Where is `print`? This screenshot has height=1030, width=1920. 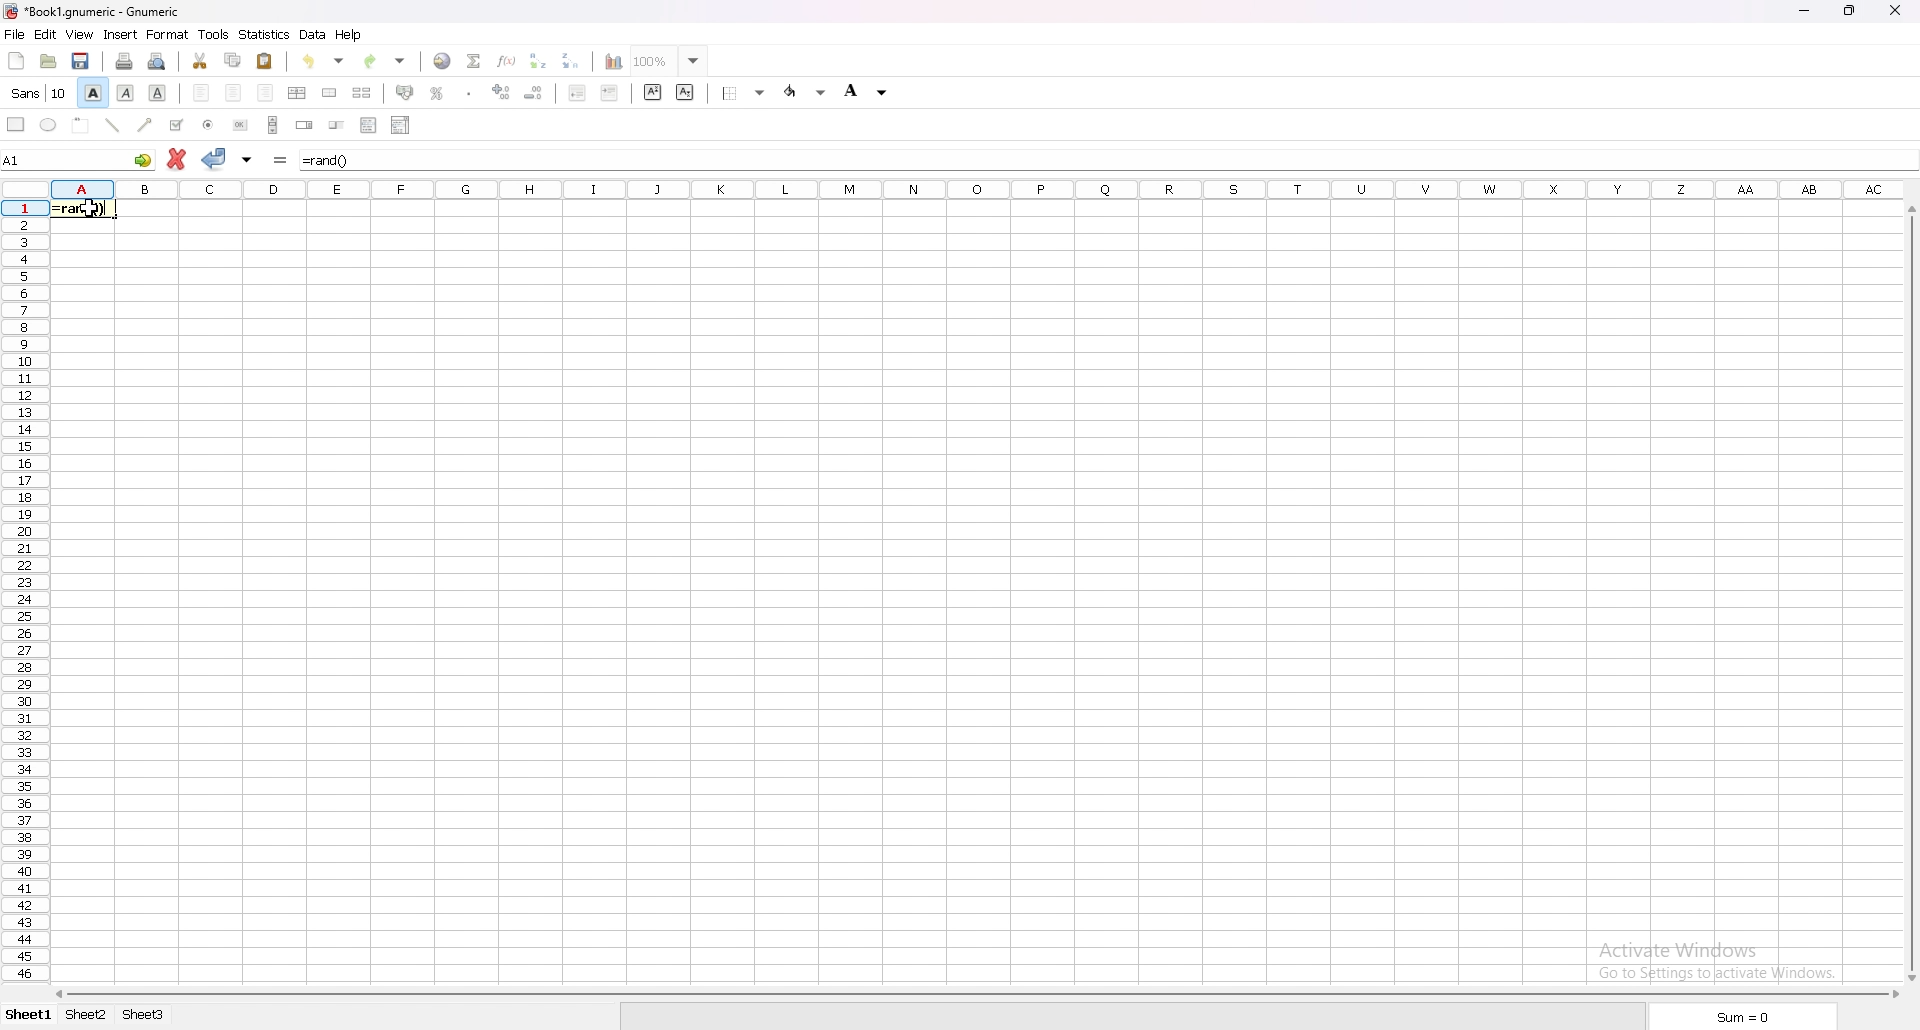
print is located at coordinates (124, 60).